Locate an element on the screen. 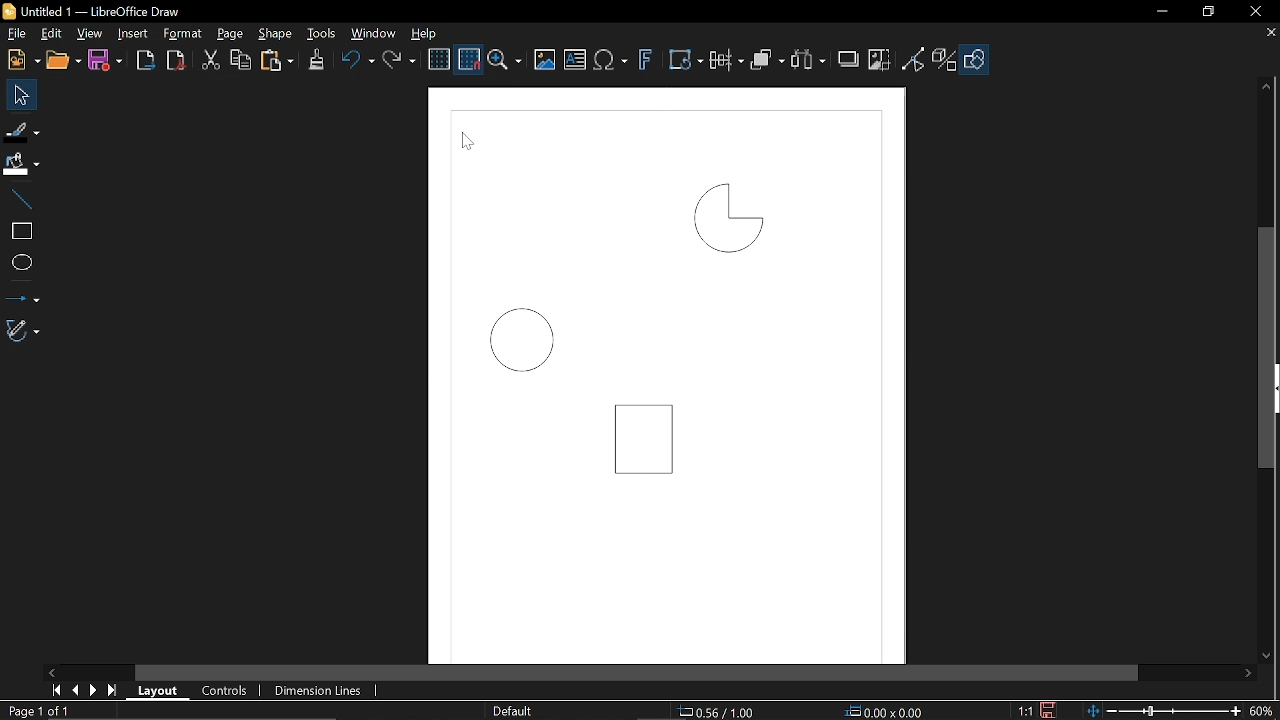 Image resolution: width=1280 pixels, height=720 pixels. 0.00x0.00 (object size) is located at coordinates (886, 712).